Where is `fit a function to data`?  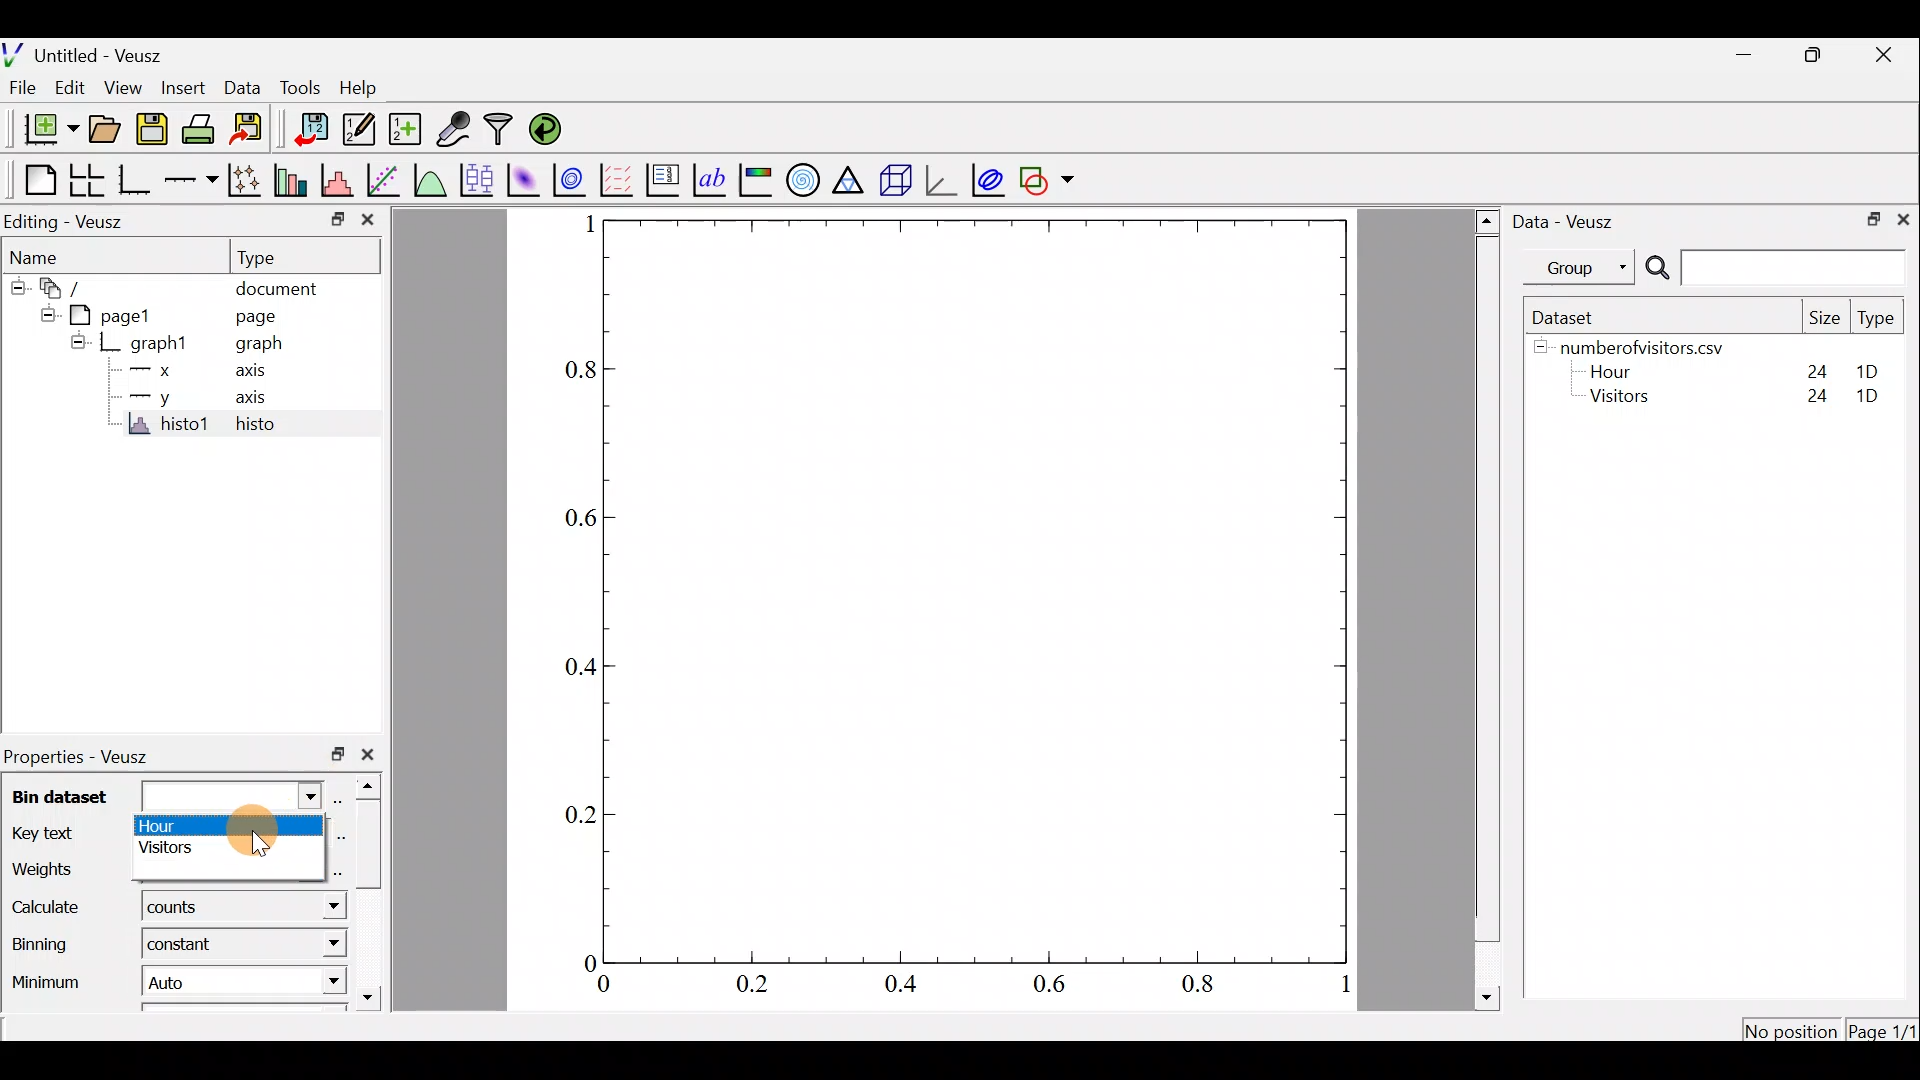
fit a function to data is located at coordinates (388, 181).